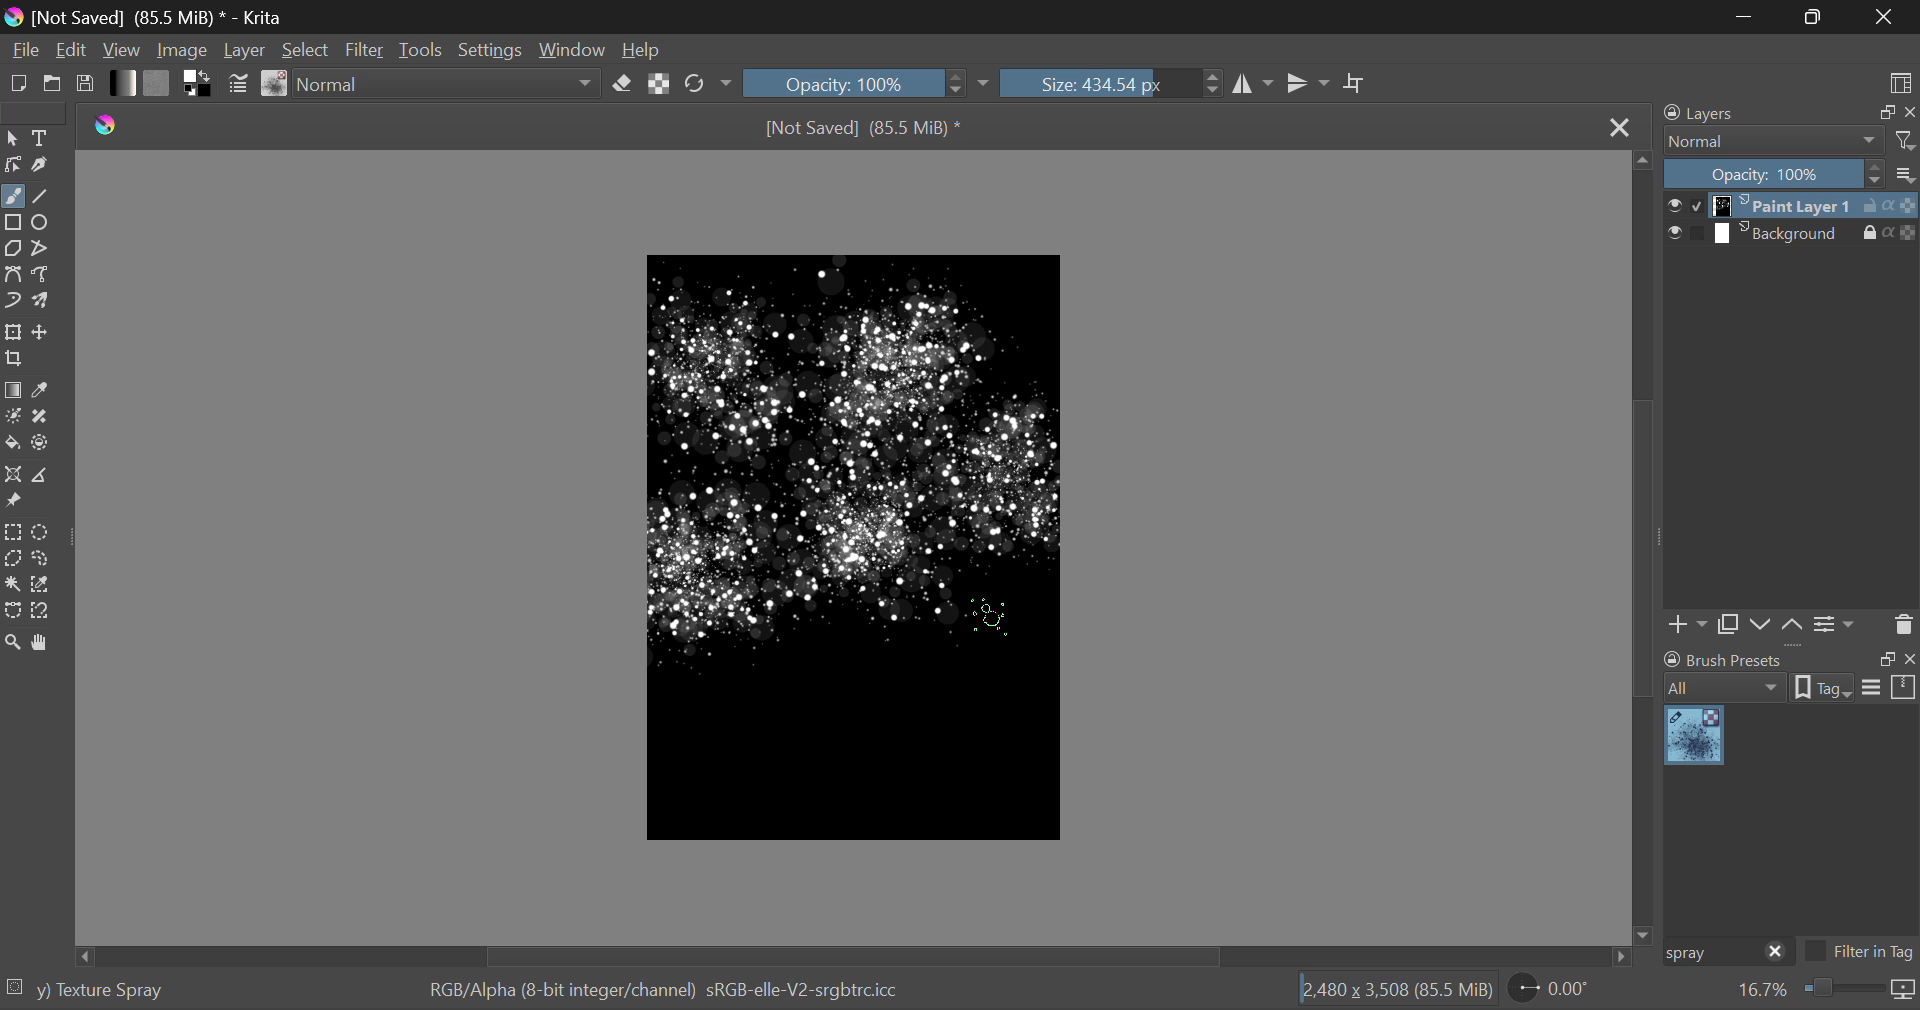 Image resolution: width=1920 pixels, height=1010 pixels. Describe the element at coordinates (1728, 627) in the screenshot. I see `Copy Layer` at that location.